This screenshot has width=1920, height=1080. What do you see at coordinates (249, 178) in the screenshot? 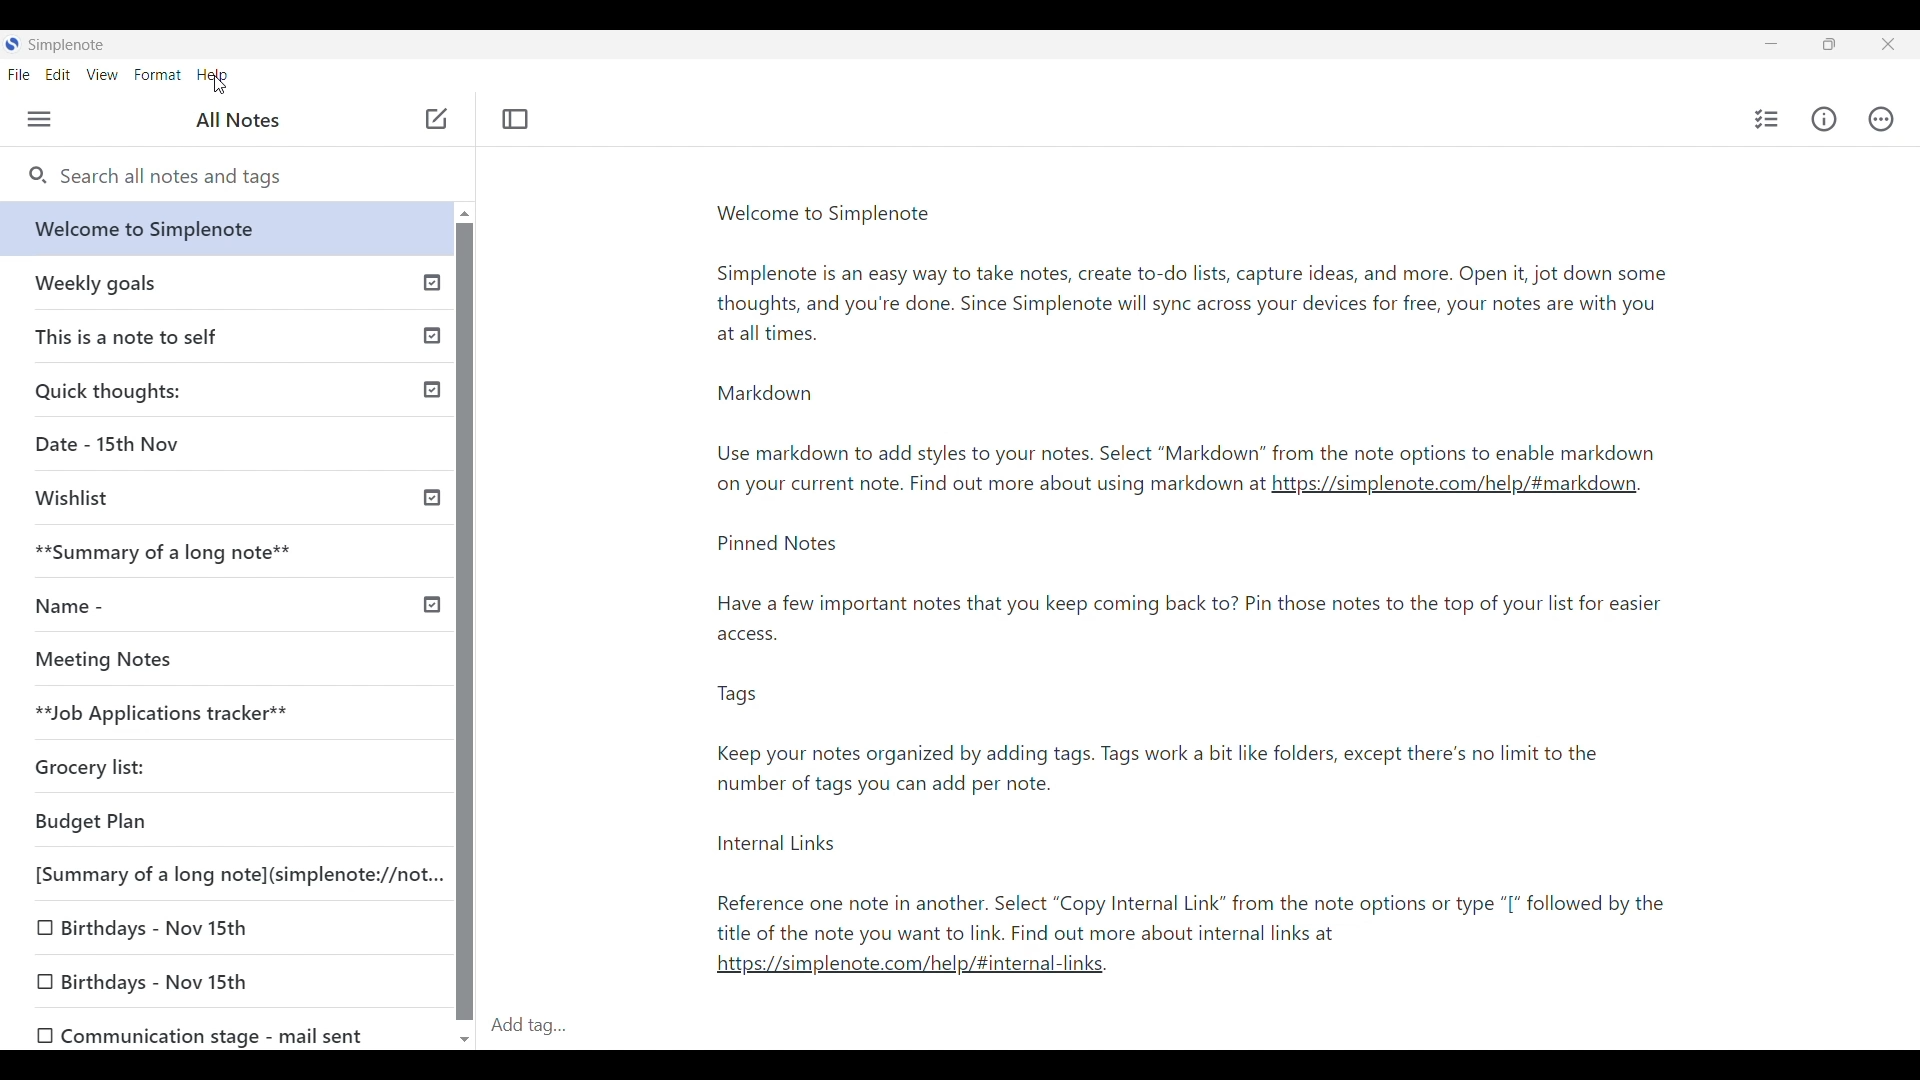
I see `Search all notes and tags` at bounding box center [249, 178].